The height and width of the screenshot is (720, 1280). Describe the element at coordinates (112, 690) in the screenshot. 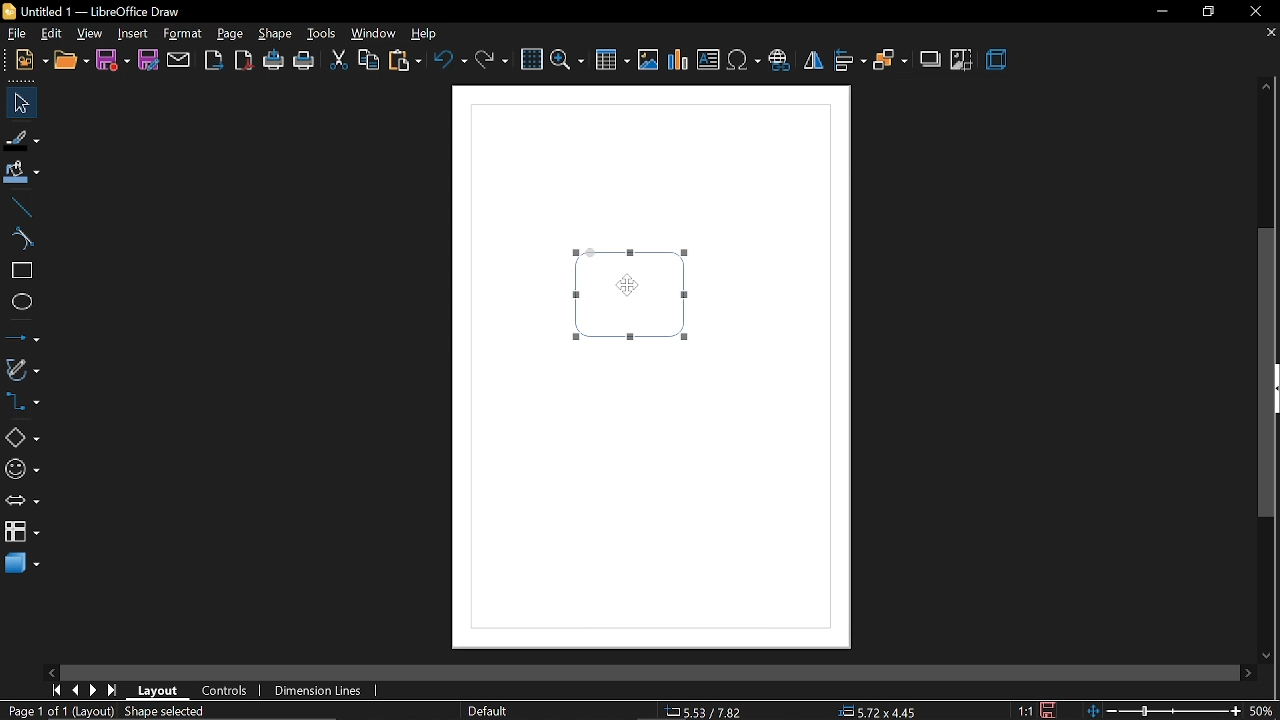

I see `go to last page` at that location.